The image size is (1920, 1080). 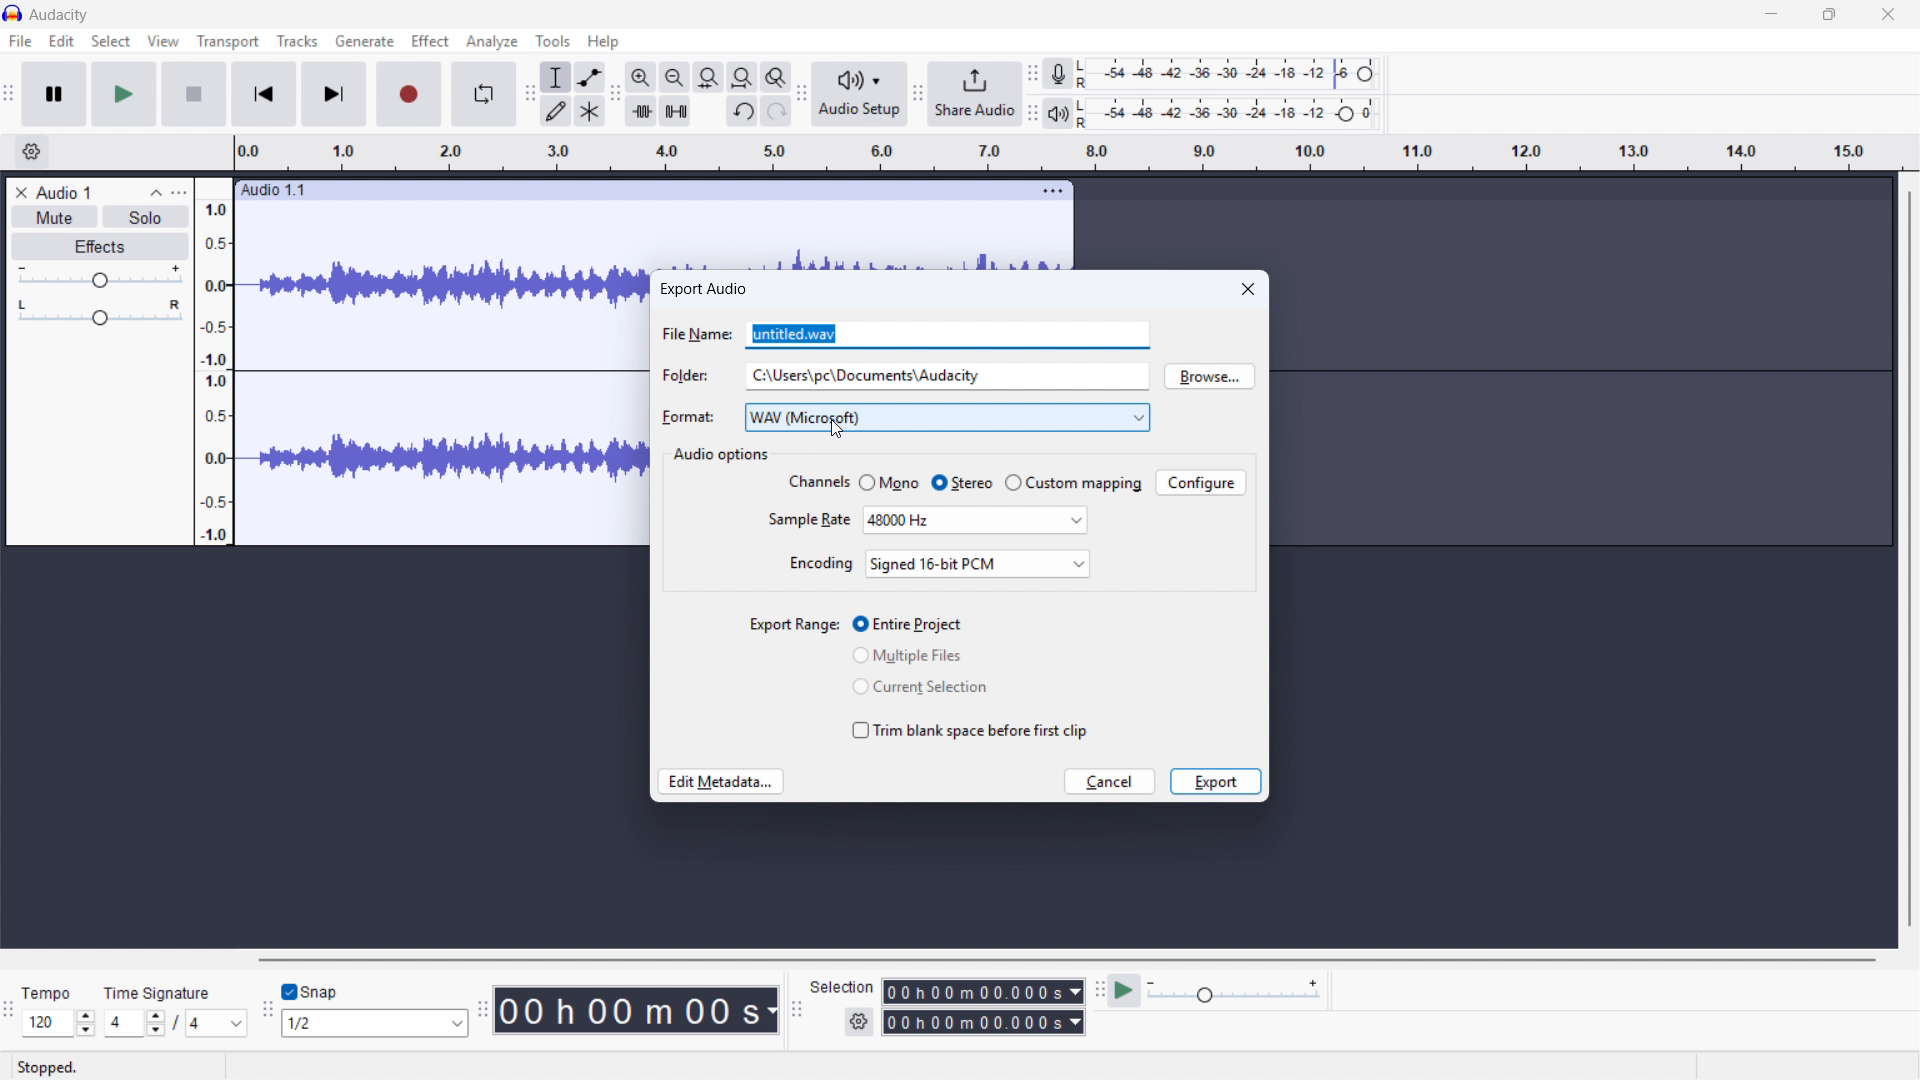 I want to click on Timeline , so click(x=1069, y=153).